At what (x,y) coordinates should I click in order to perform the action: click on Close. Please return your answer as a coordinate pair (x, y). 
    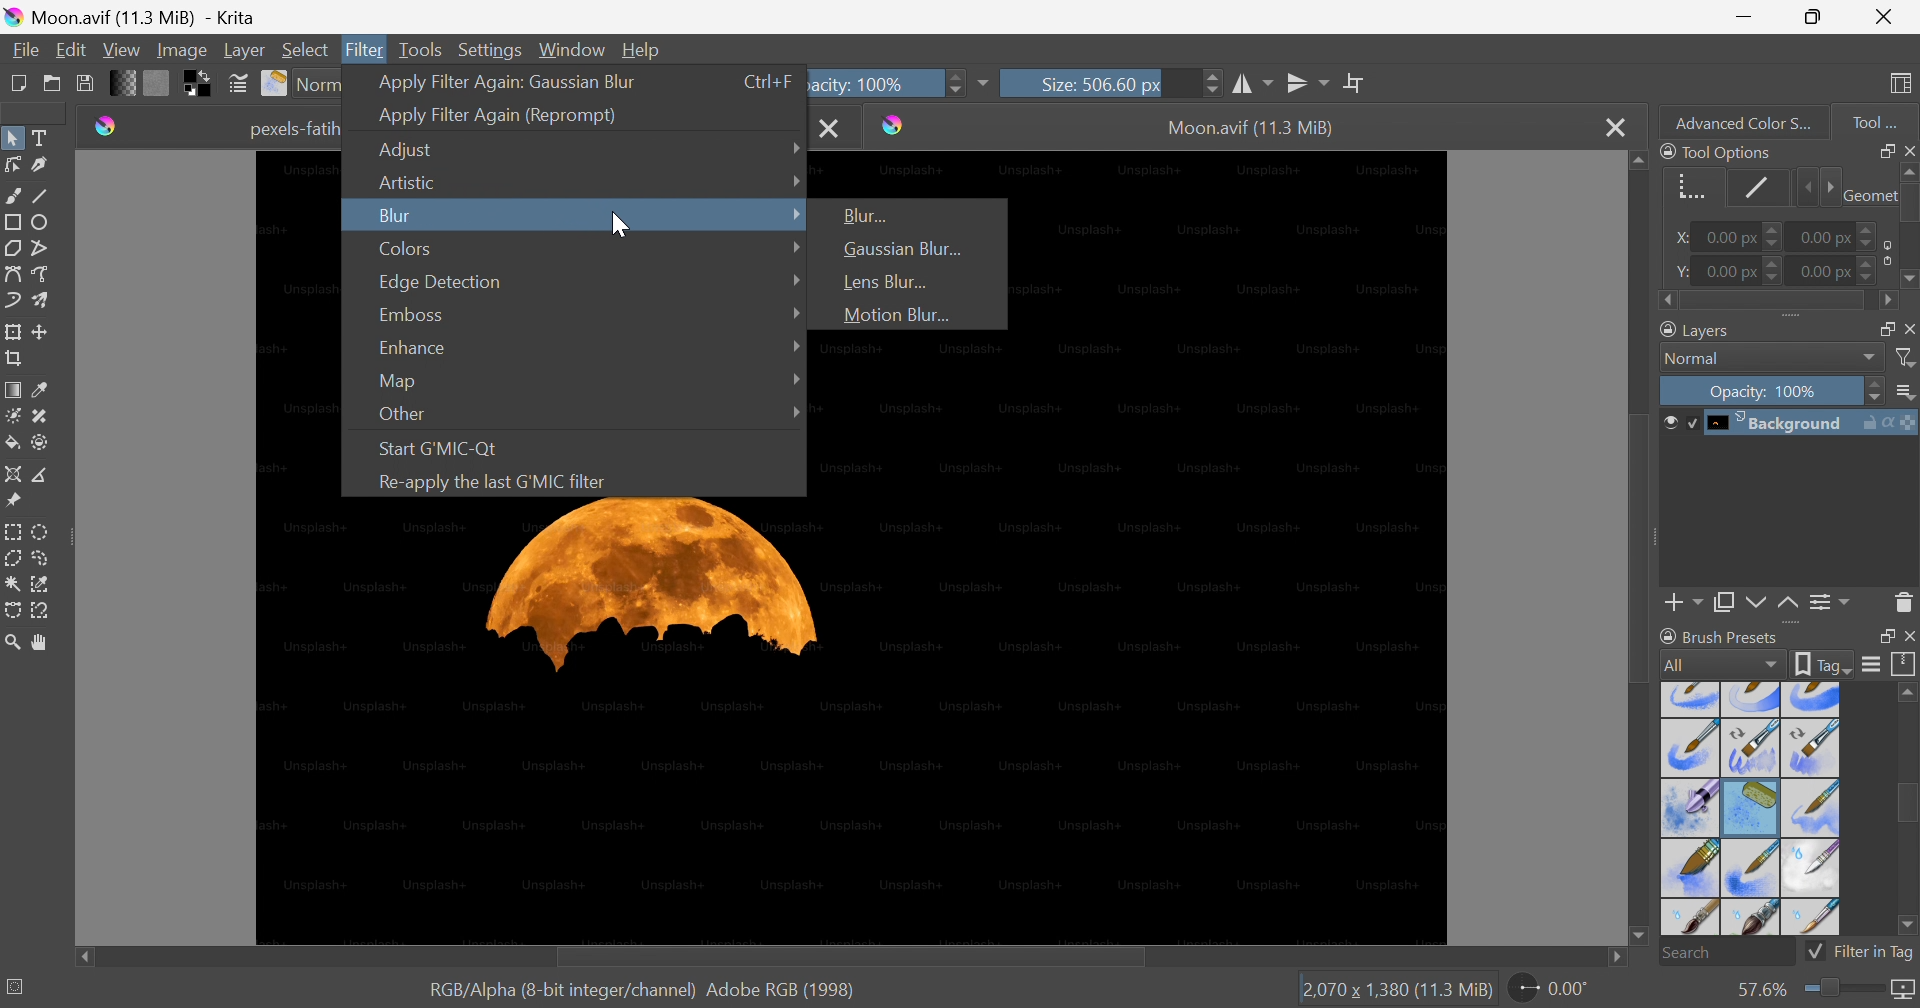
    Looking at the image, I should click on (1888, 14).